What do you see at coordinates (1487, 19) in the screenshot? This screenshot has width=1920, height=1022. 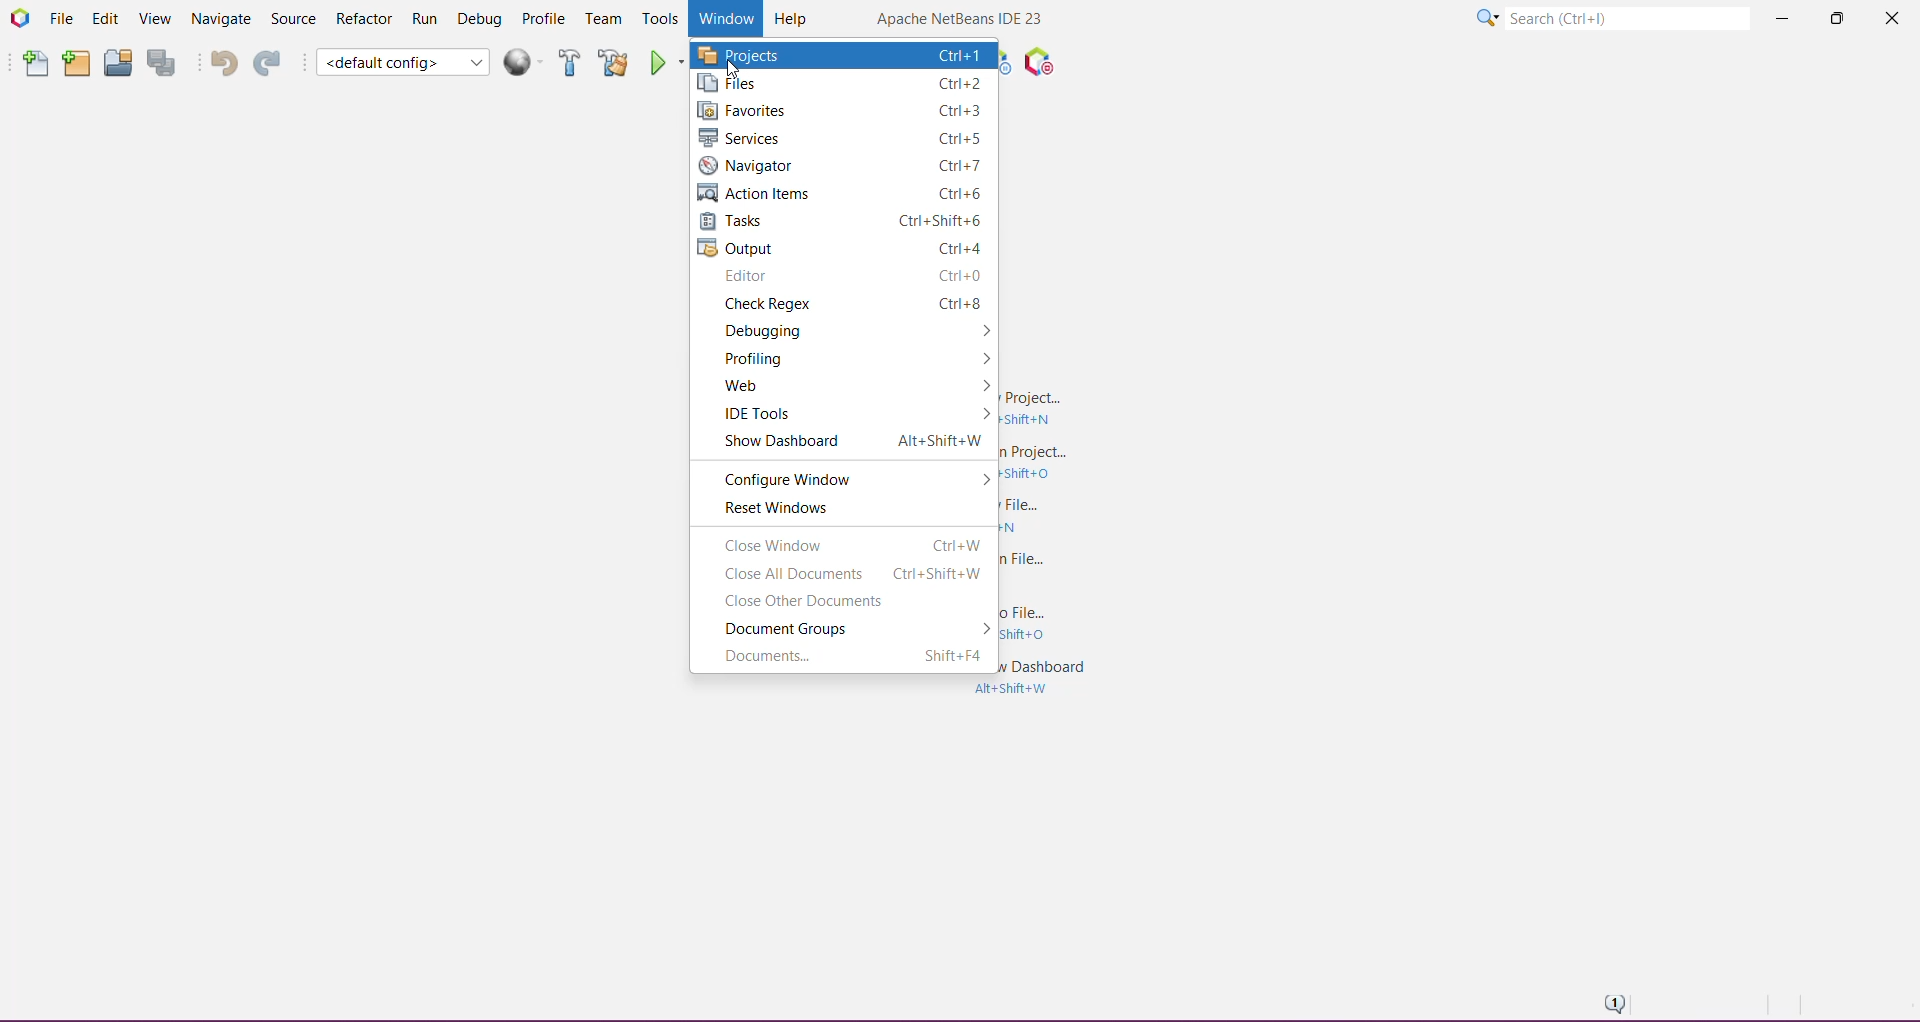 I see `Click or Press Ctrl+F10 for Category Selection` at bounding box center [1487, 19].